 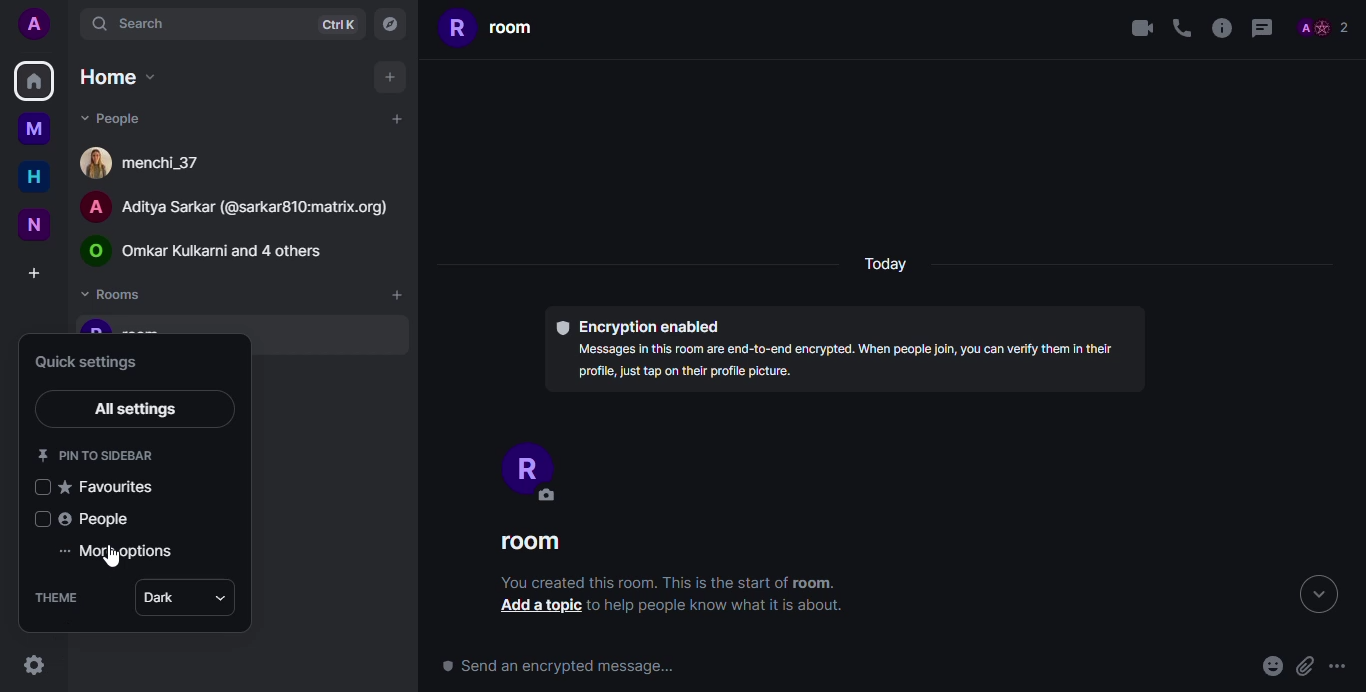 What do you see at coordinates (840, 348) in the screenshot?
I see `® Encryption enabledMessages in this room are end-to-end encrypted. When people join, you can verify them in theirprofile, just tap on their profile picture.` at bounding box center [840, 348].